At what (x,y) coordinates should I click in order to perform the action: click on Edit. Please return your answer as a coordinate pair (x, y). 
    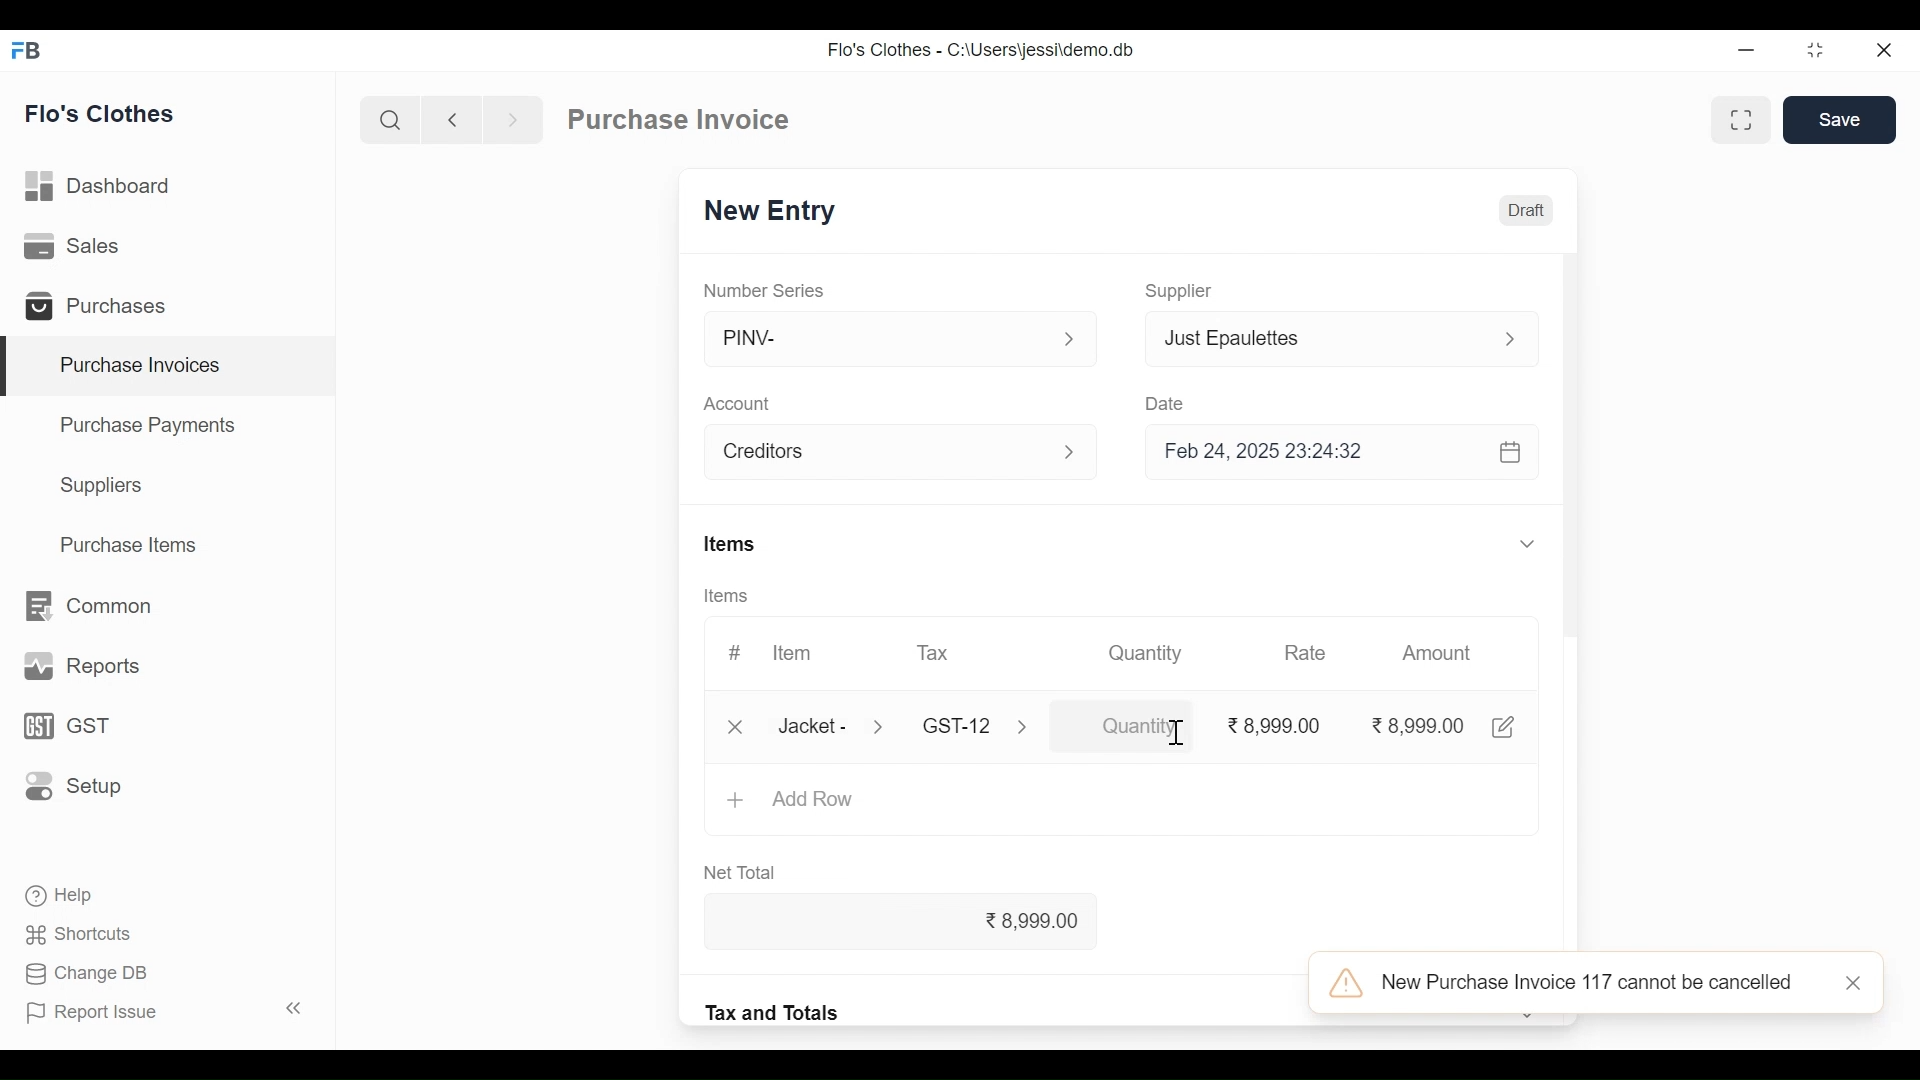
    Looking at the image, I should click on (1504, 727).